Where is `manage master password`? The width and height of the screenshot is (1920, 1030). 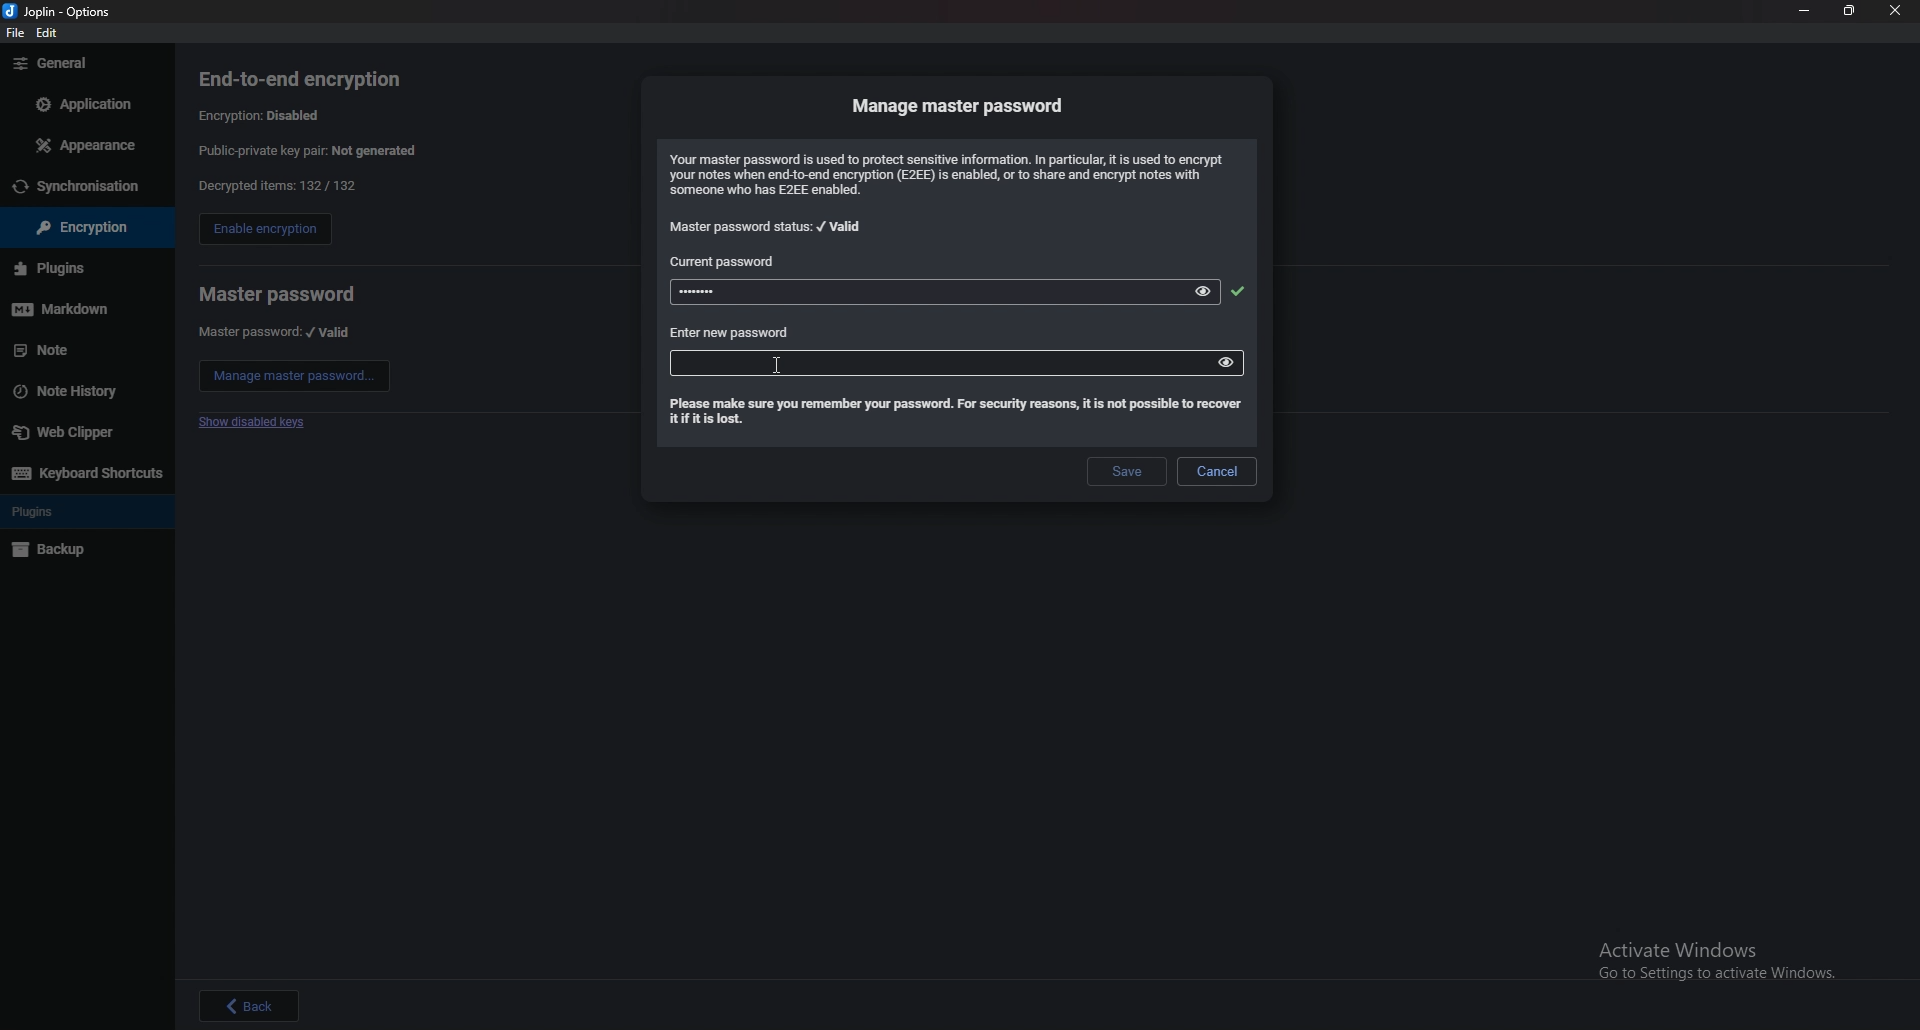
manage master password is located at coordinates (295, 376).